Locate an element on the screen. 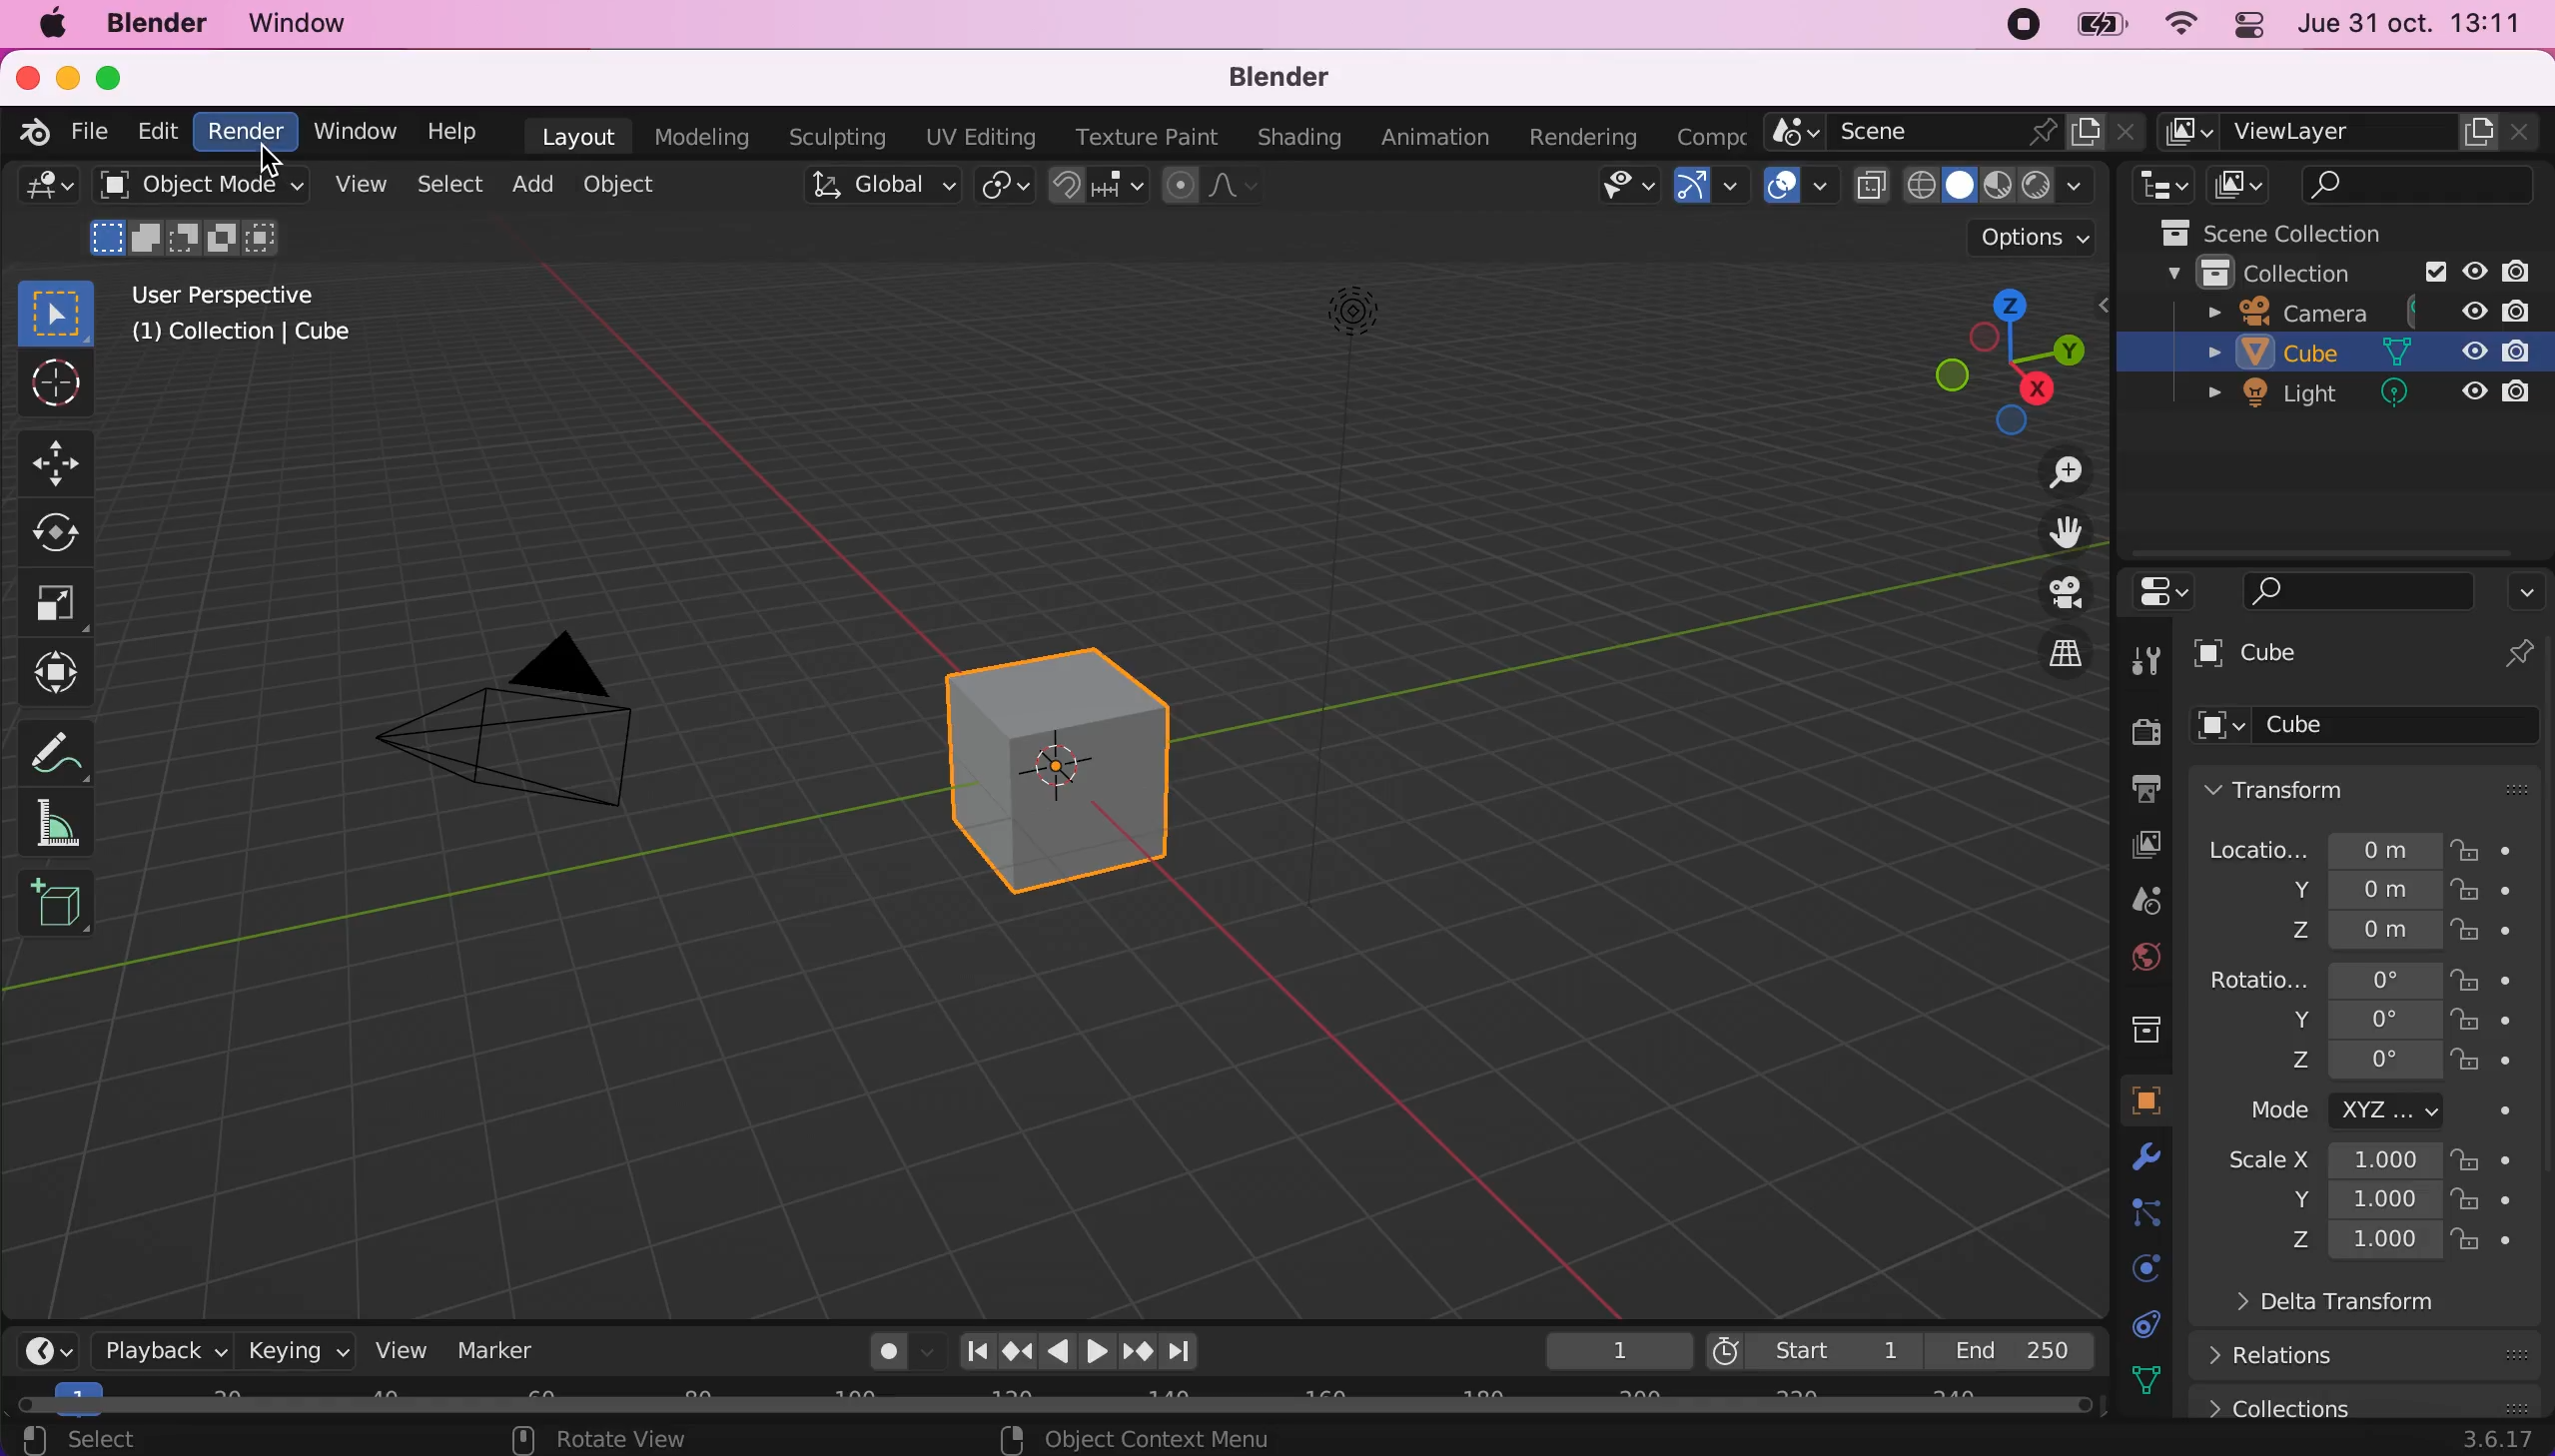 The height and width of the screenshot is (1456, 2555). cube options is located at coordinates (2376, 726).